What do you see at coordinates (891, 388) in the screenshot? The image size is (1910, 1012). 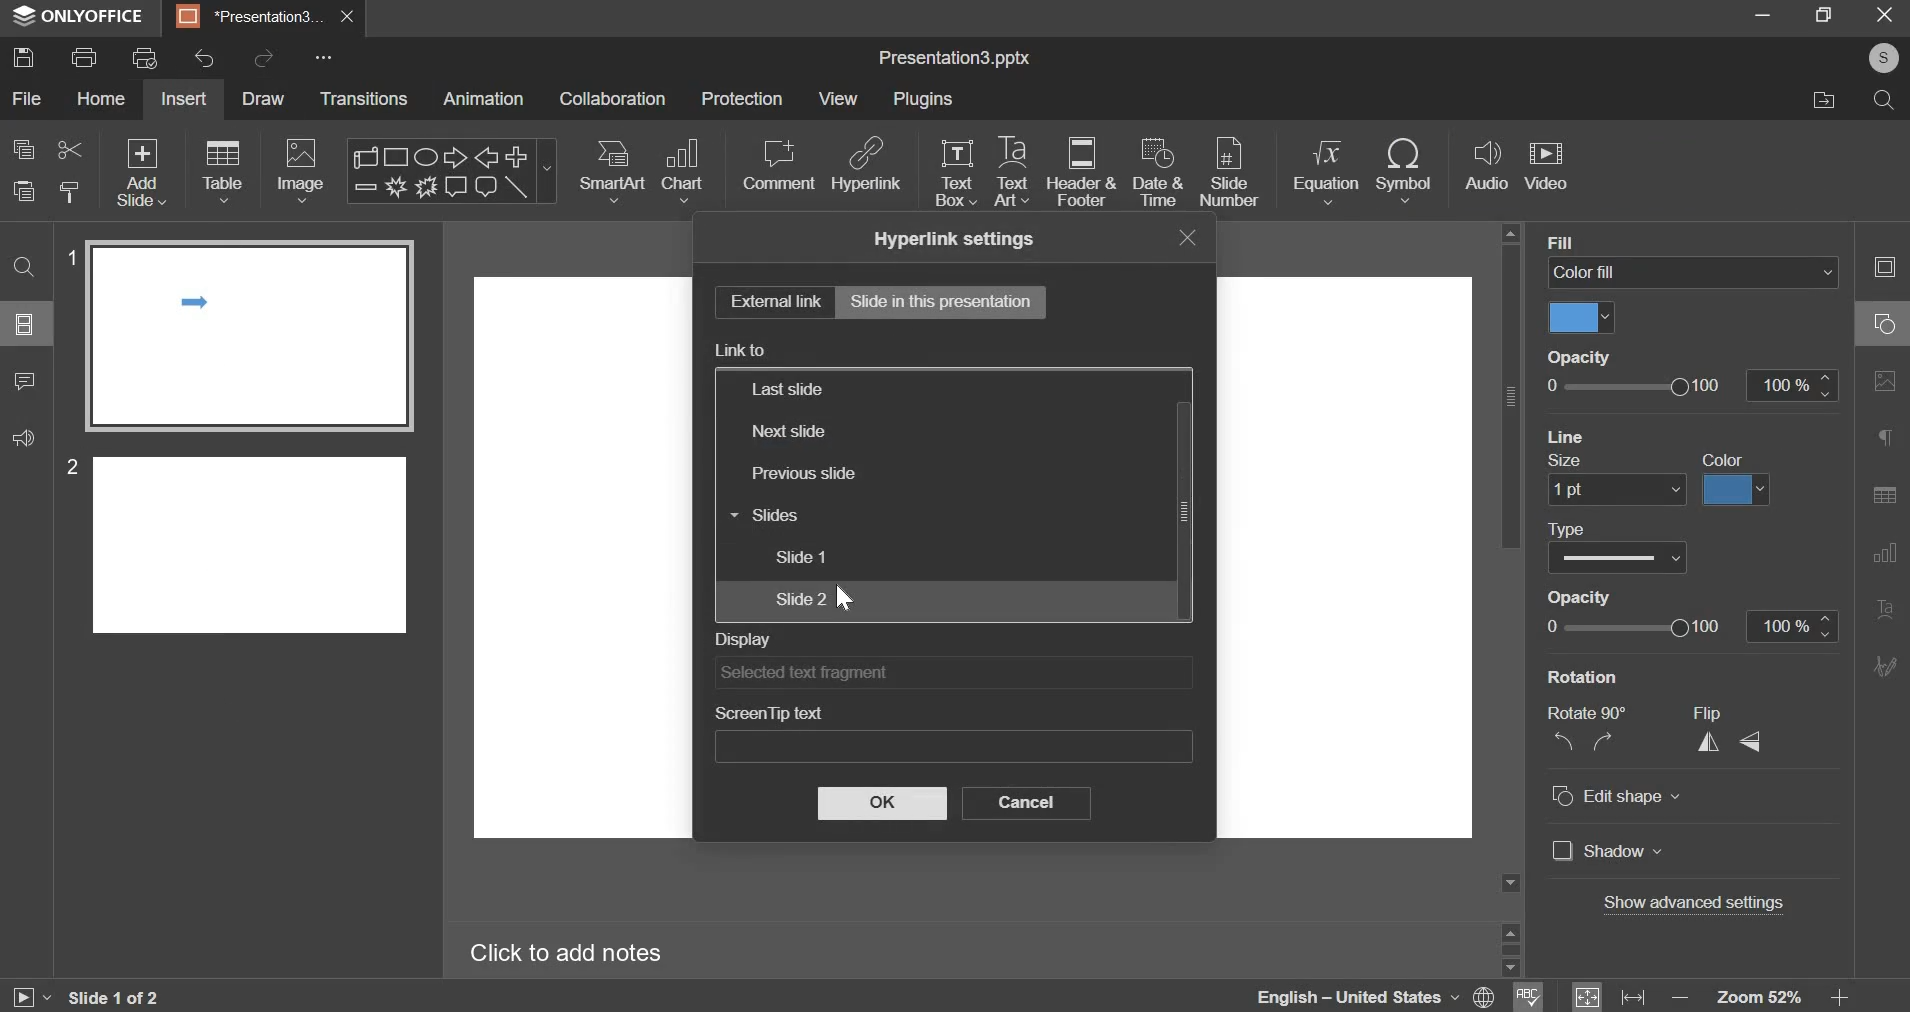 I see `Last slide` at bounding box center [891, 388].